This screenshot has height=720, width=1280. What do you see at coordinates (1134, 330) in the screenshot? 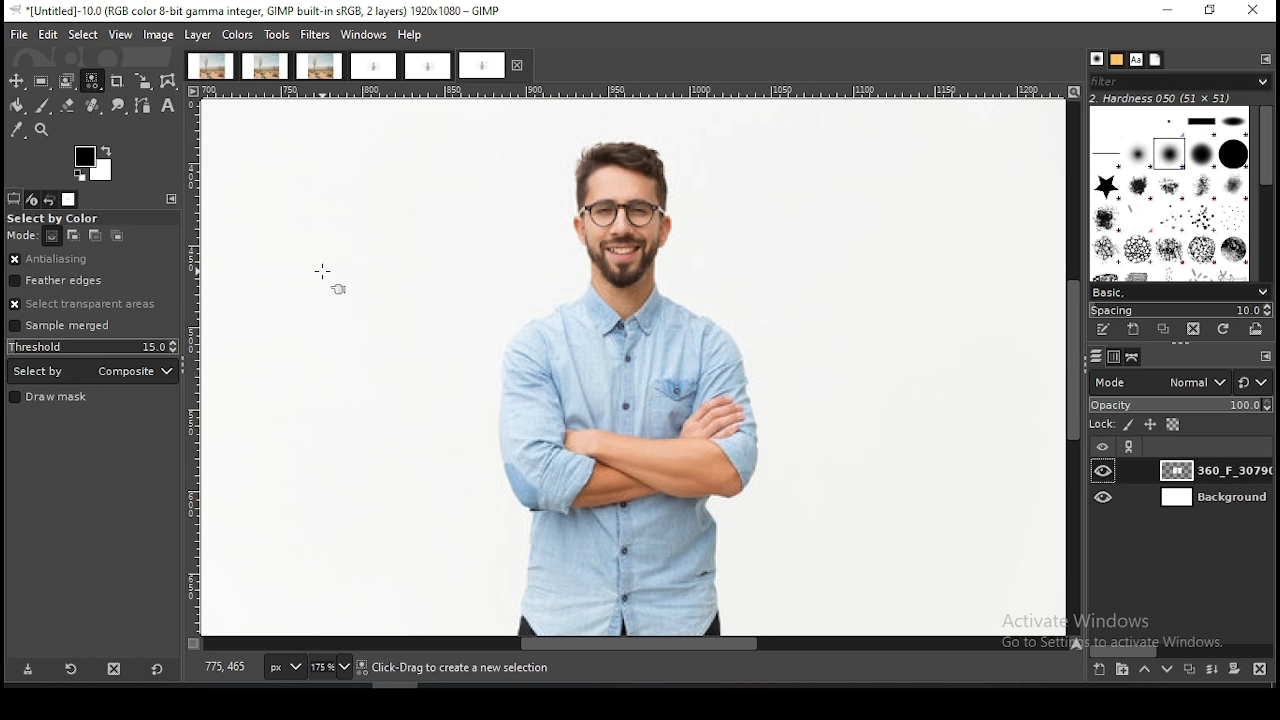
I see `create a new brush` at bounding box center [1134, 330].